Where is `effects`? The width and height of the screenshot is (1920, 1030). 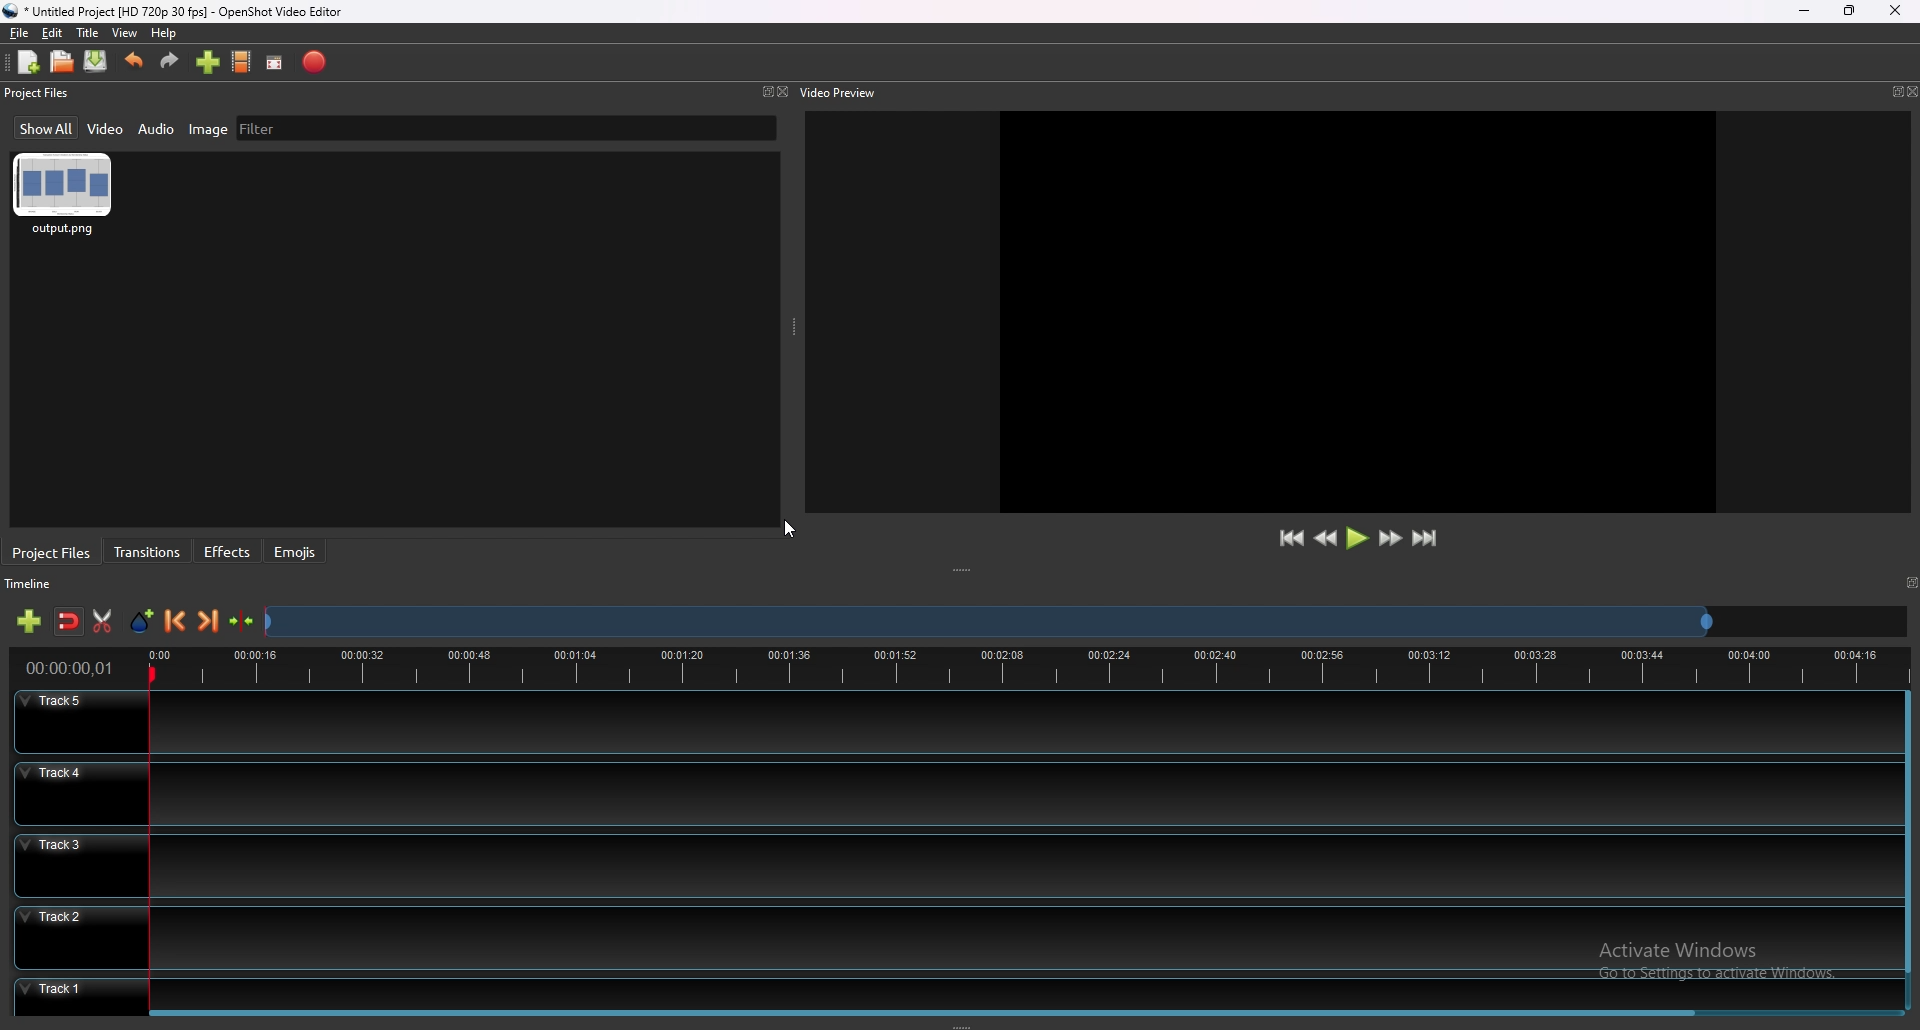
effects is located at coordinates (229, 552).